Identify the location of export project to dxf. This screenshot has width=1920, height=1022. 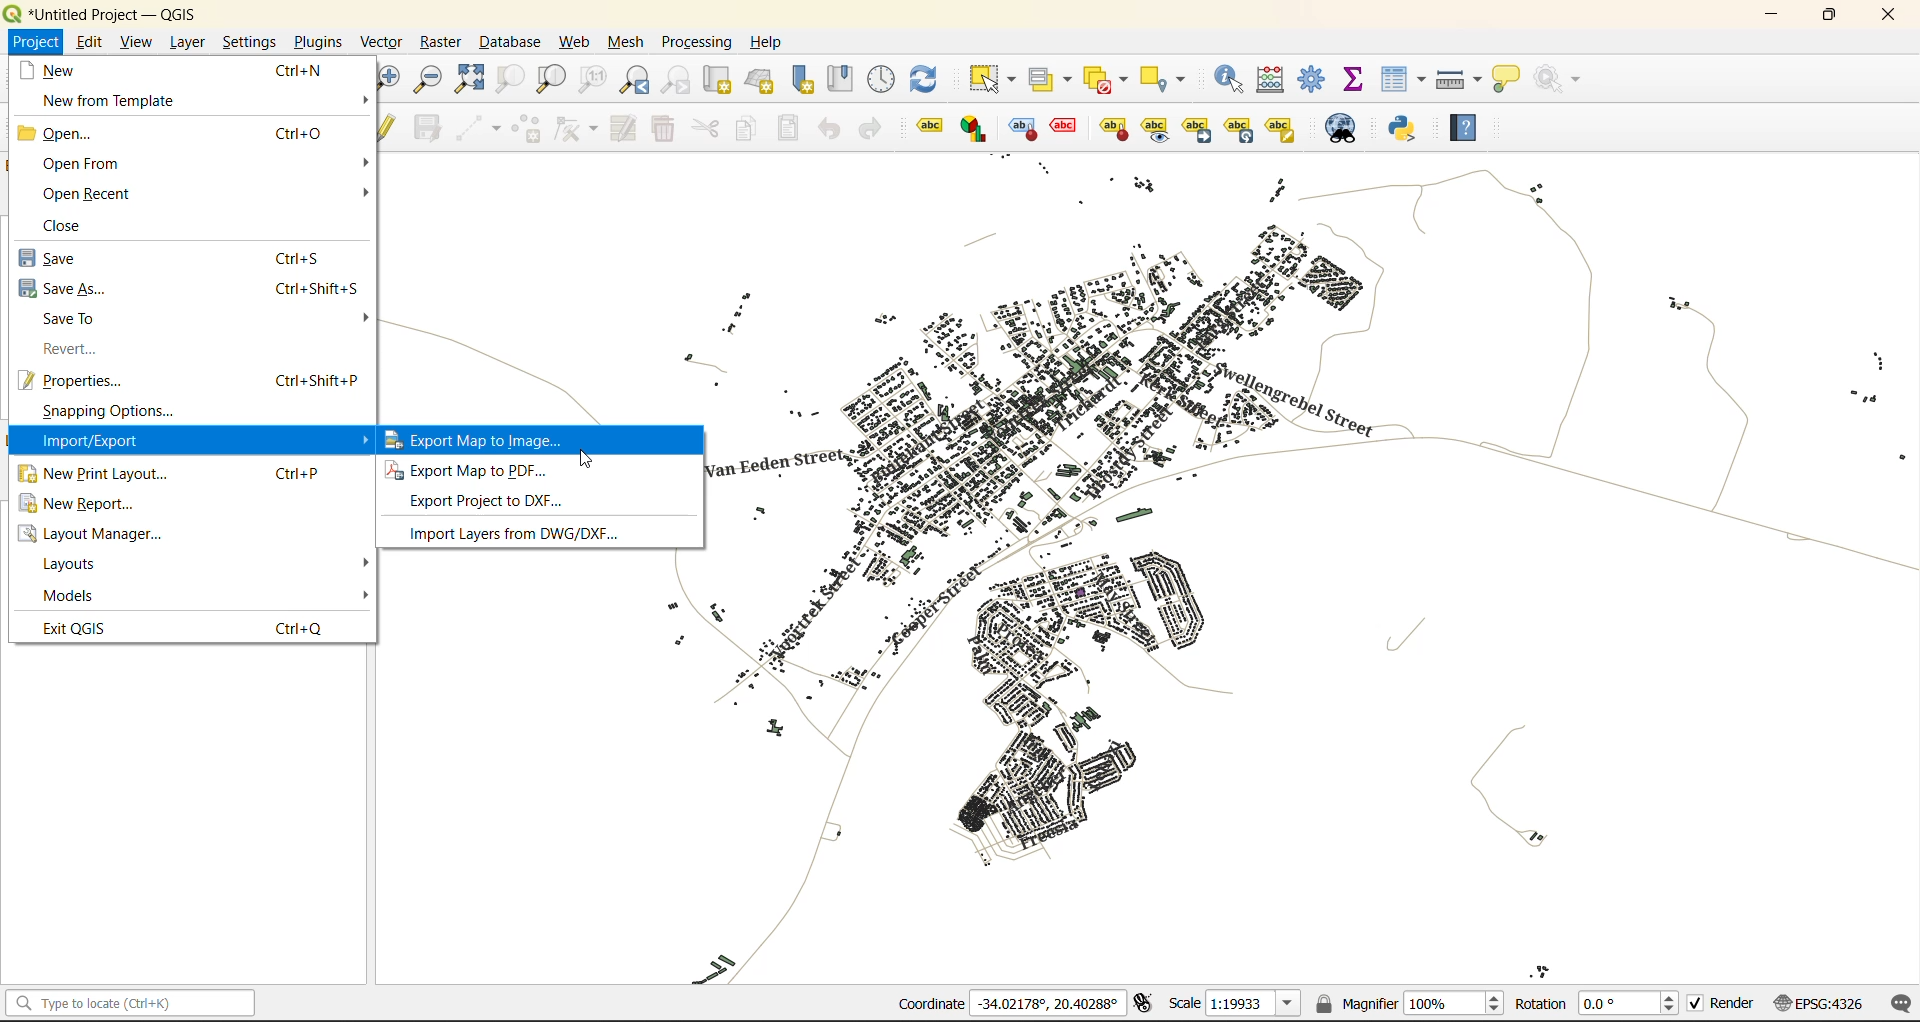
(501, 504).